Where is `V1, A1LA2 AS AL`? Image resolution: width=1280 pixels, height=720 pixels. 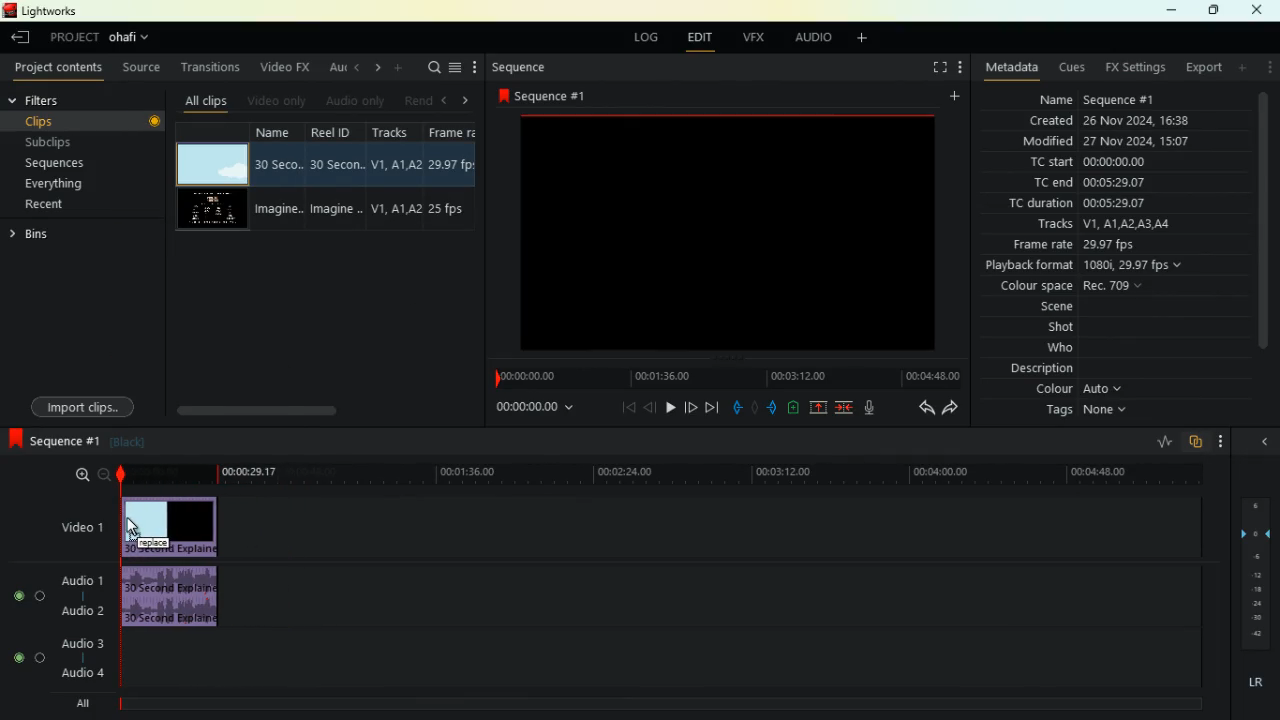
V1, A1LA2 AS AL is located at coordinates (1132, 223).